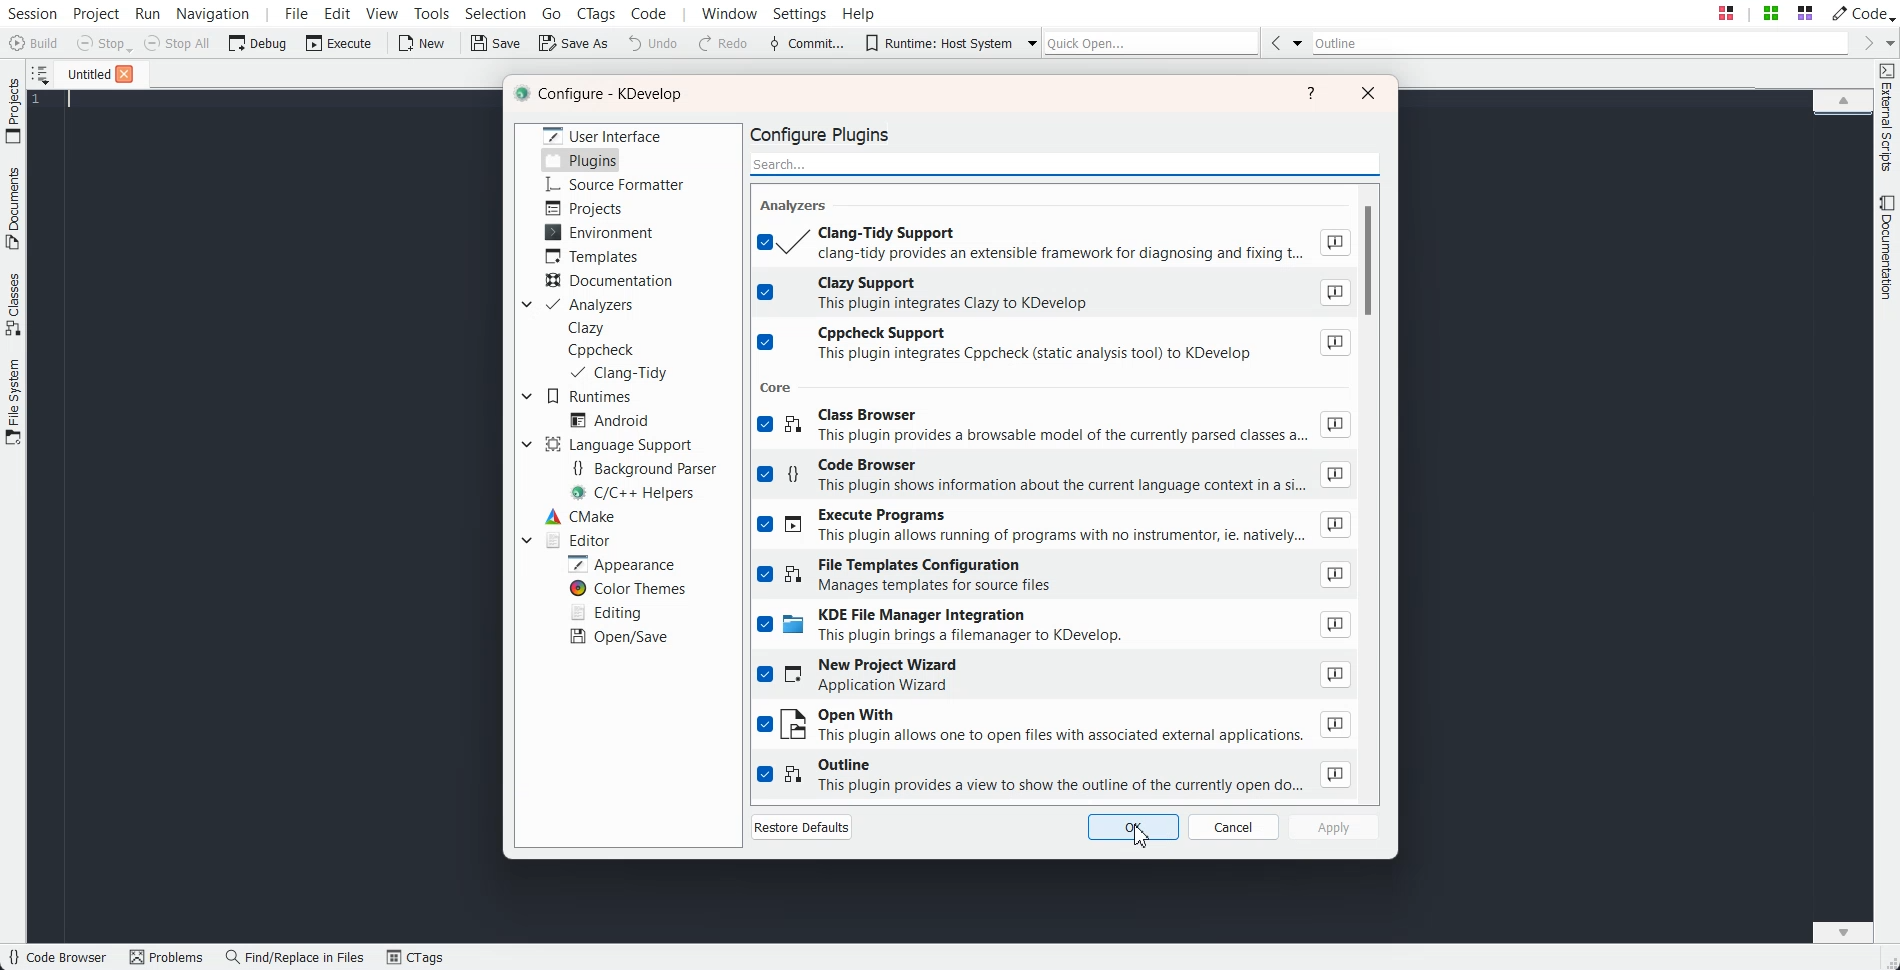 The image size is (1900, 970). What do you see at coordinates (1336, 525) in the screenshot?
I see `About` at bounding box center [1336, 525].